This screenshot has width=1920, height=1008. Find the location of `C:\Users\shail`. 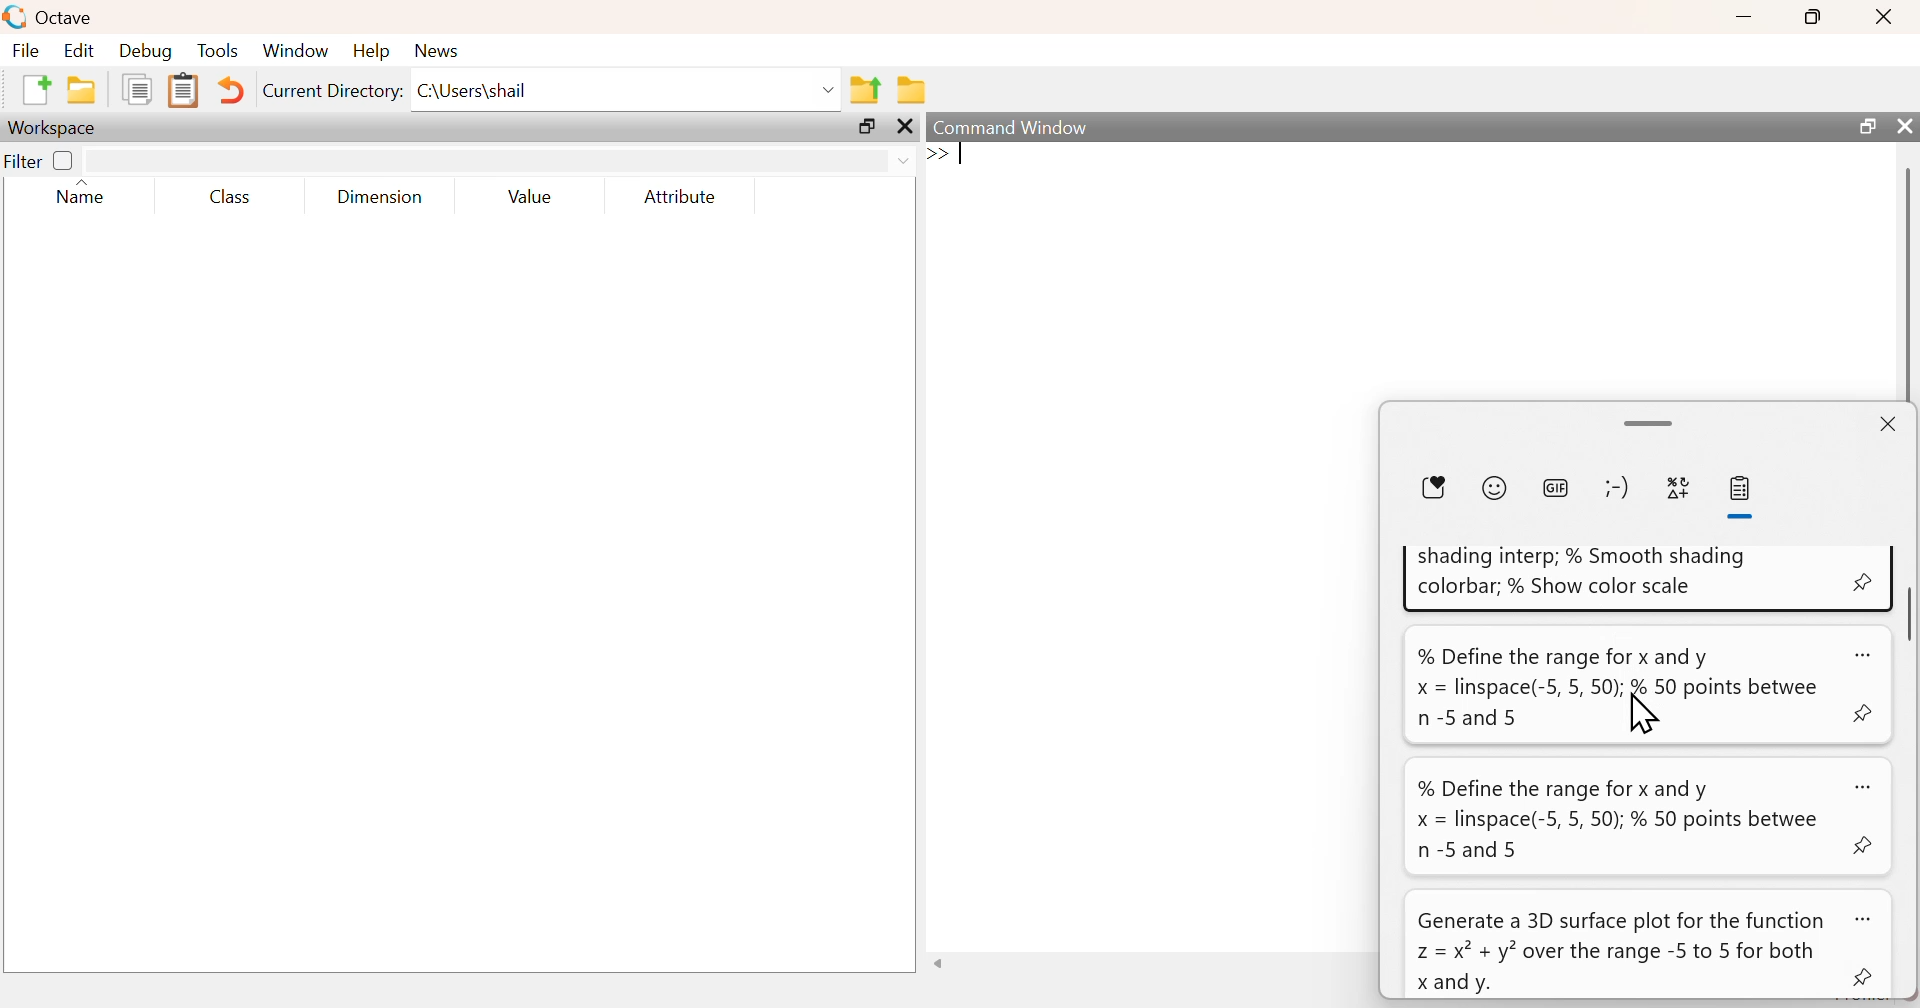

C:\Users\shail is located at coordinates (476, 91).